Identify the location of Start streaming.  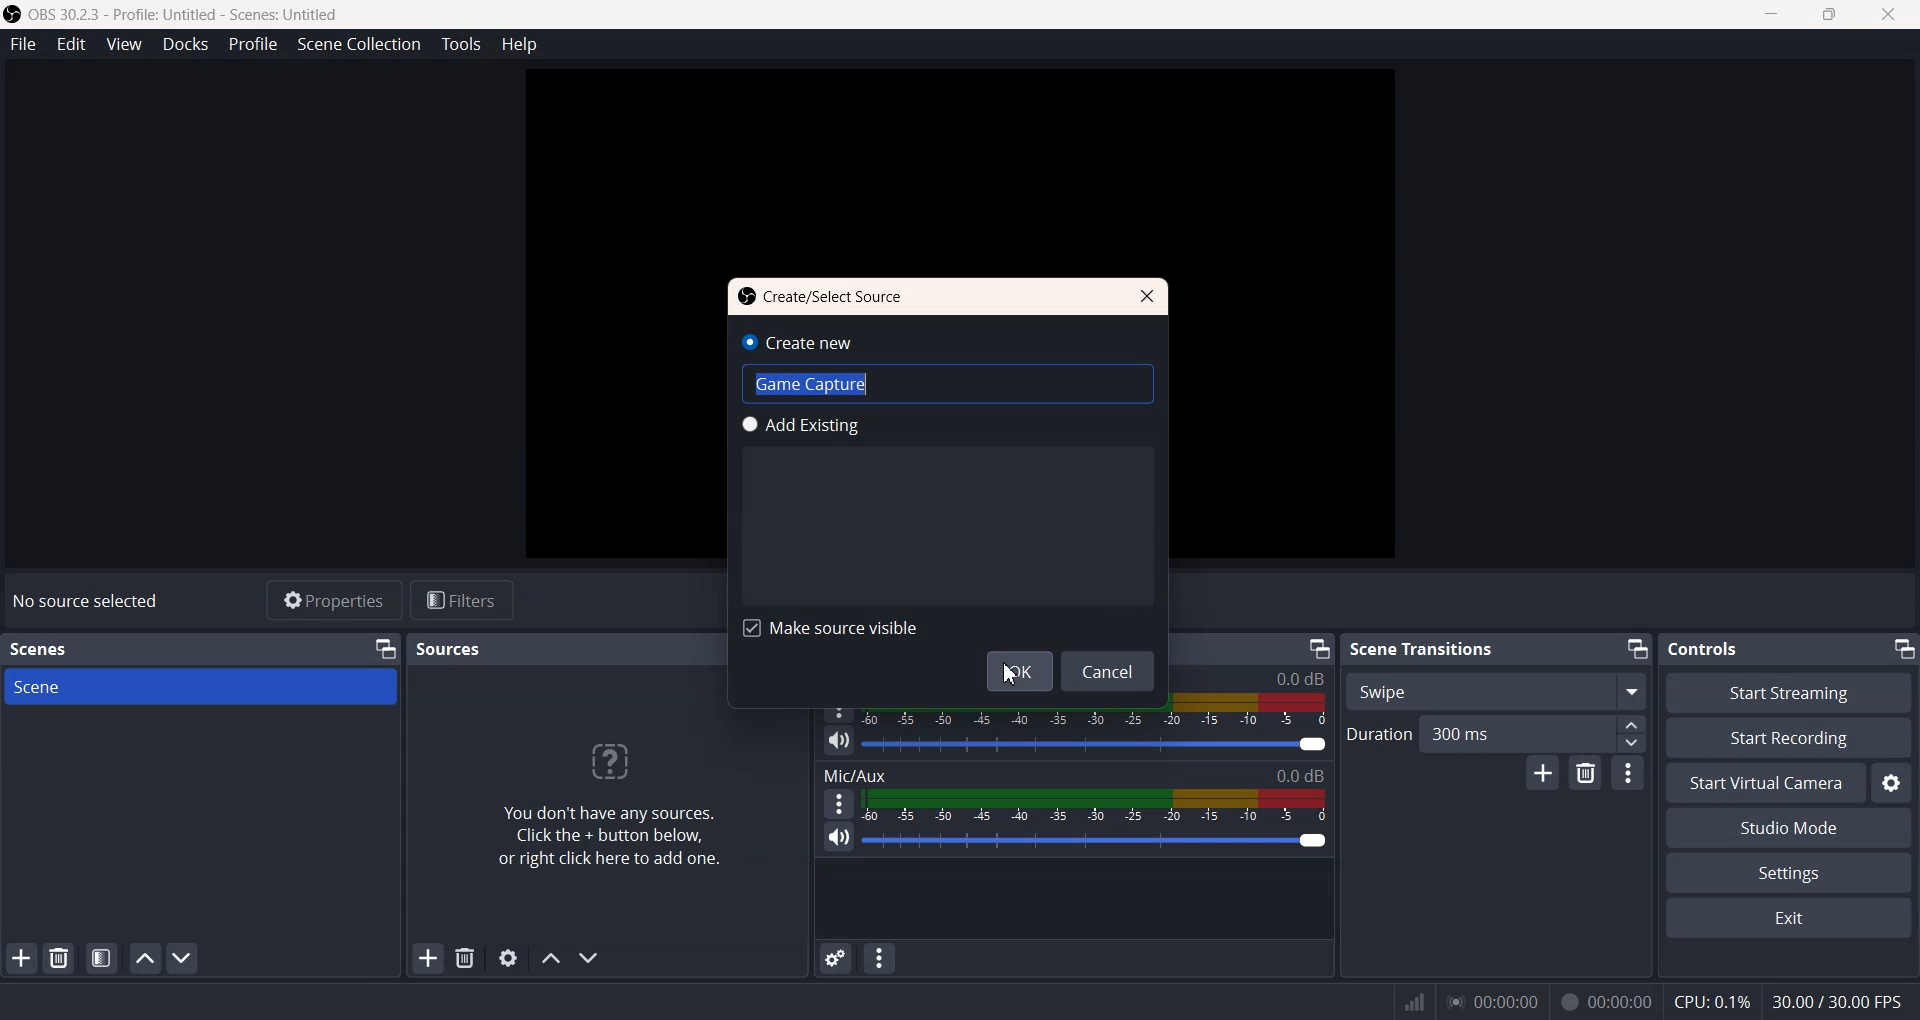
(1791, 692).